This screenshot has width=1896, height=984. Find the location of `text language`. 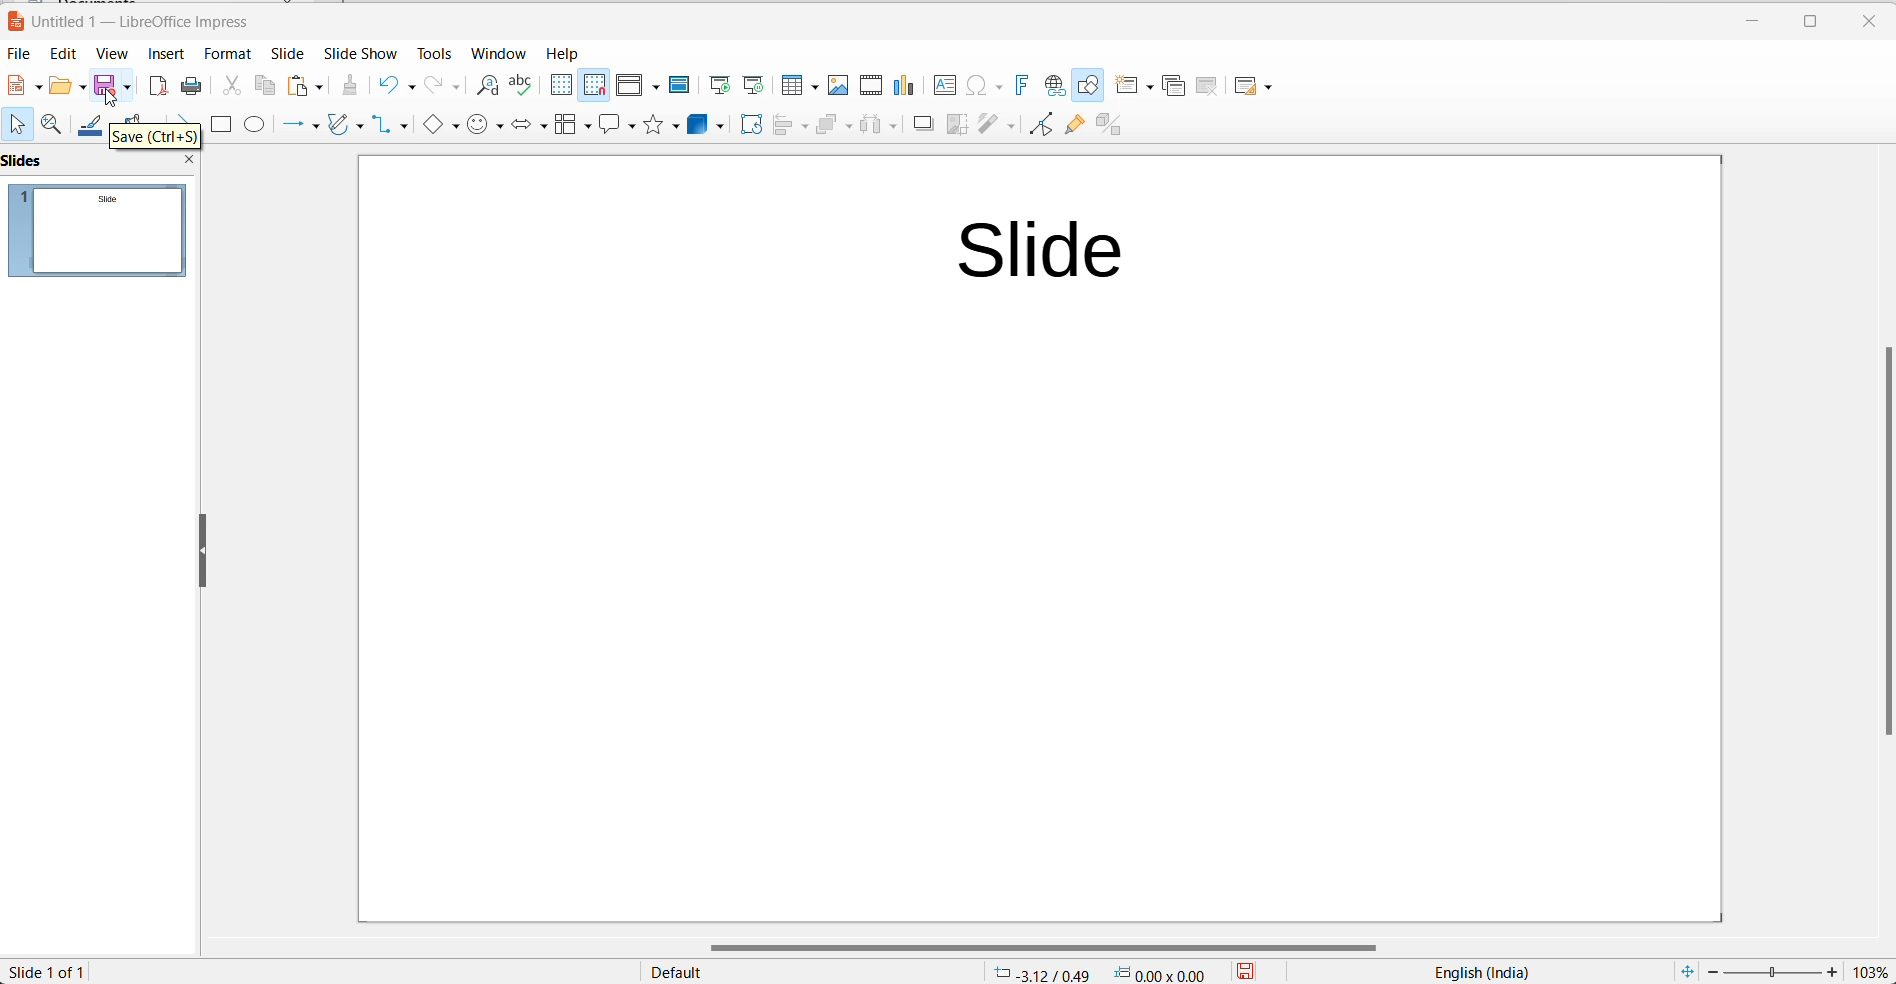

text language is located at coordinates (1471, 971).